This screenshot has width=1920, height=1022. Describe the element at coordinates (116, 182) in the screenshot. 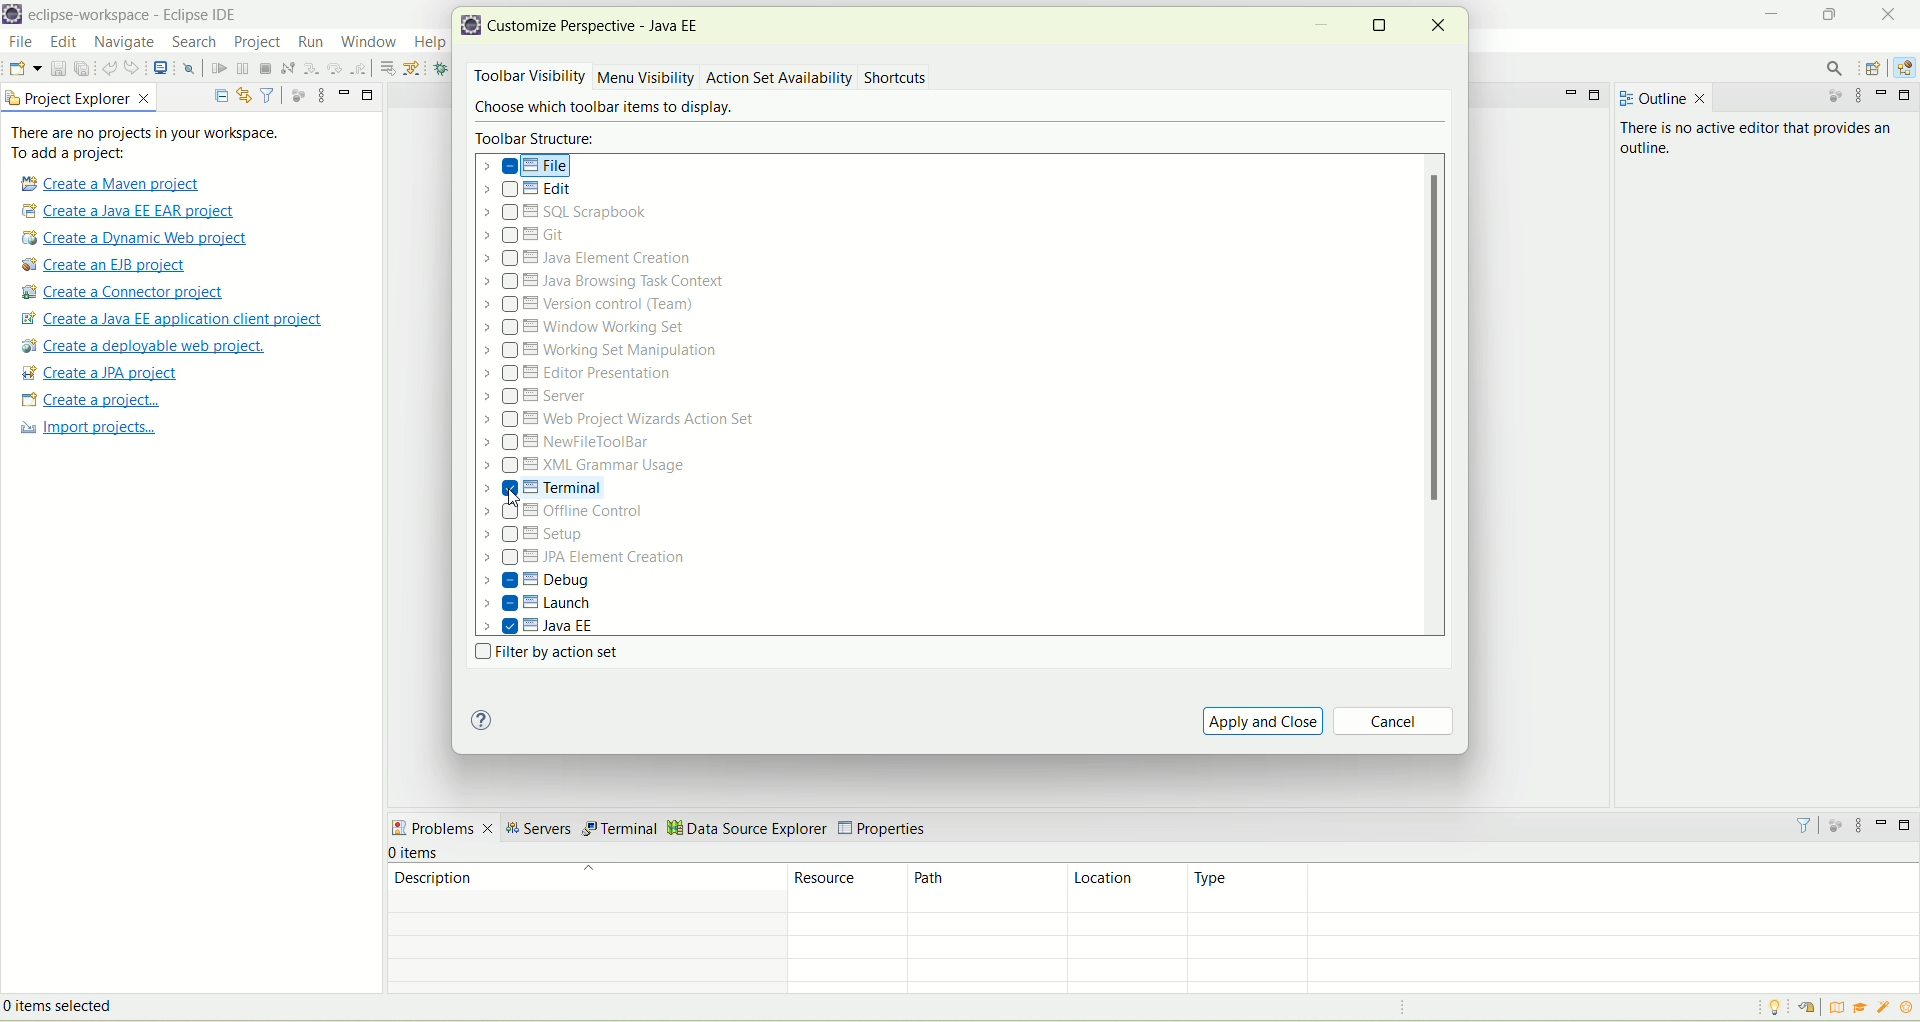

I see `create a Maven project` at that location.